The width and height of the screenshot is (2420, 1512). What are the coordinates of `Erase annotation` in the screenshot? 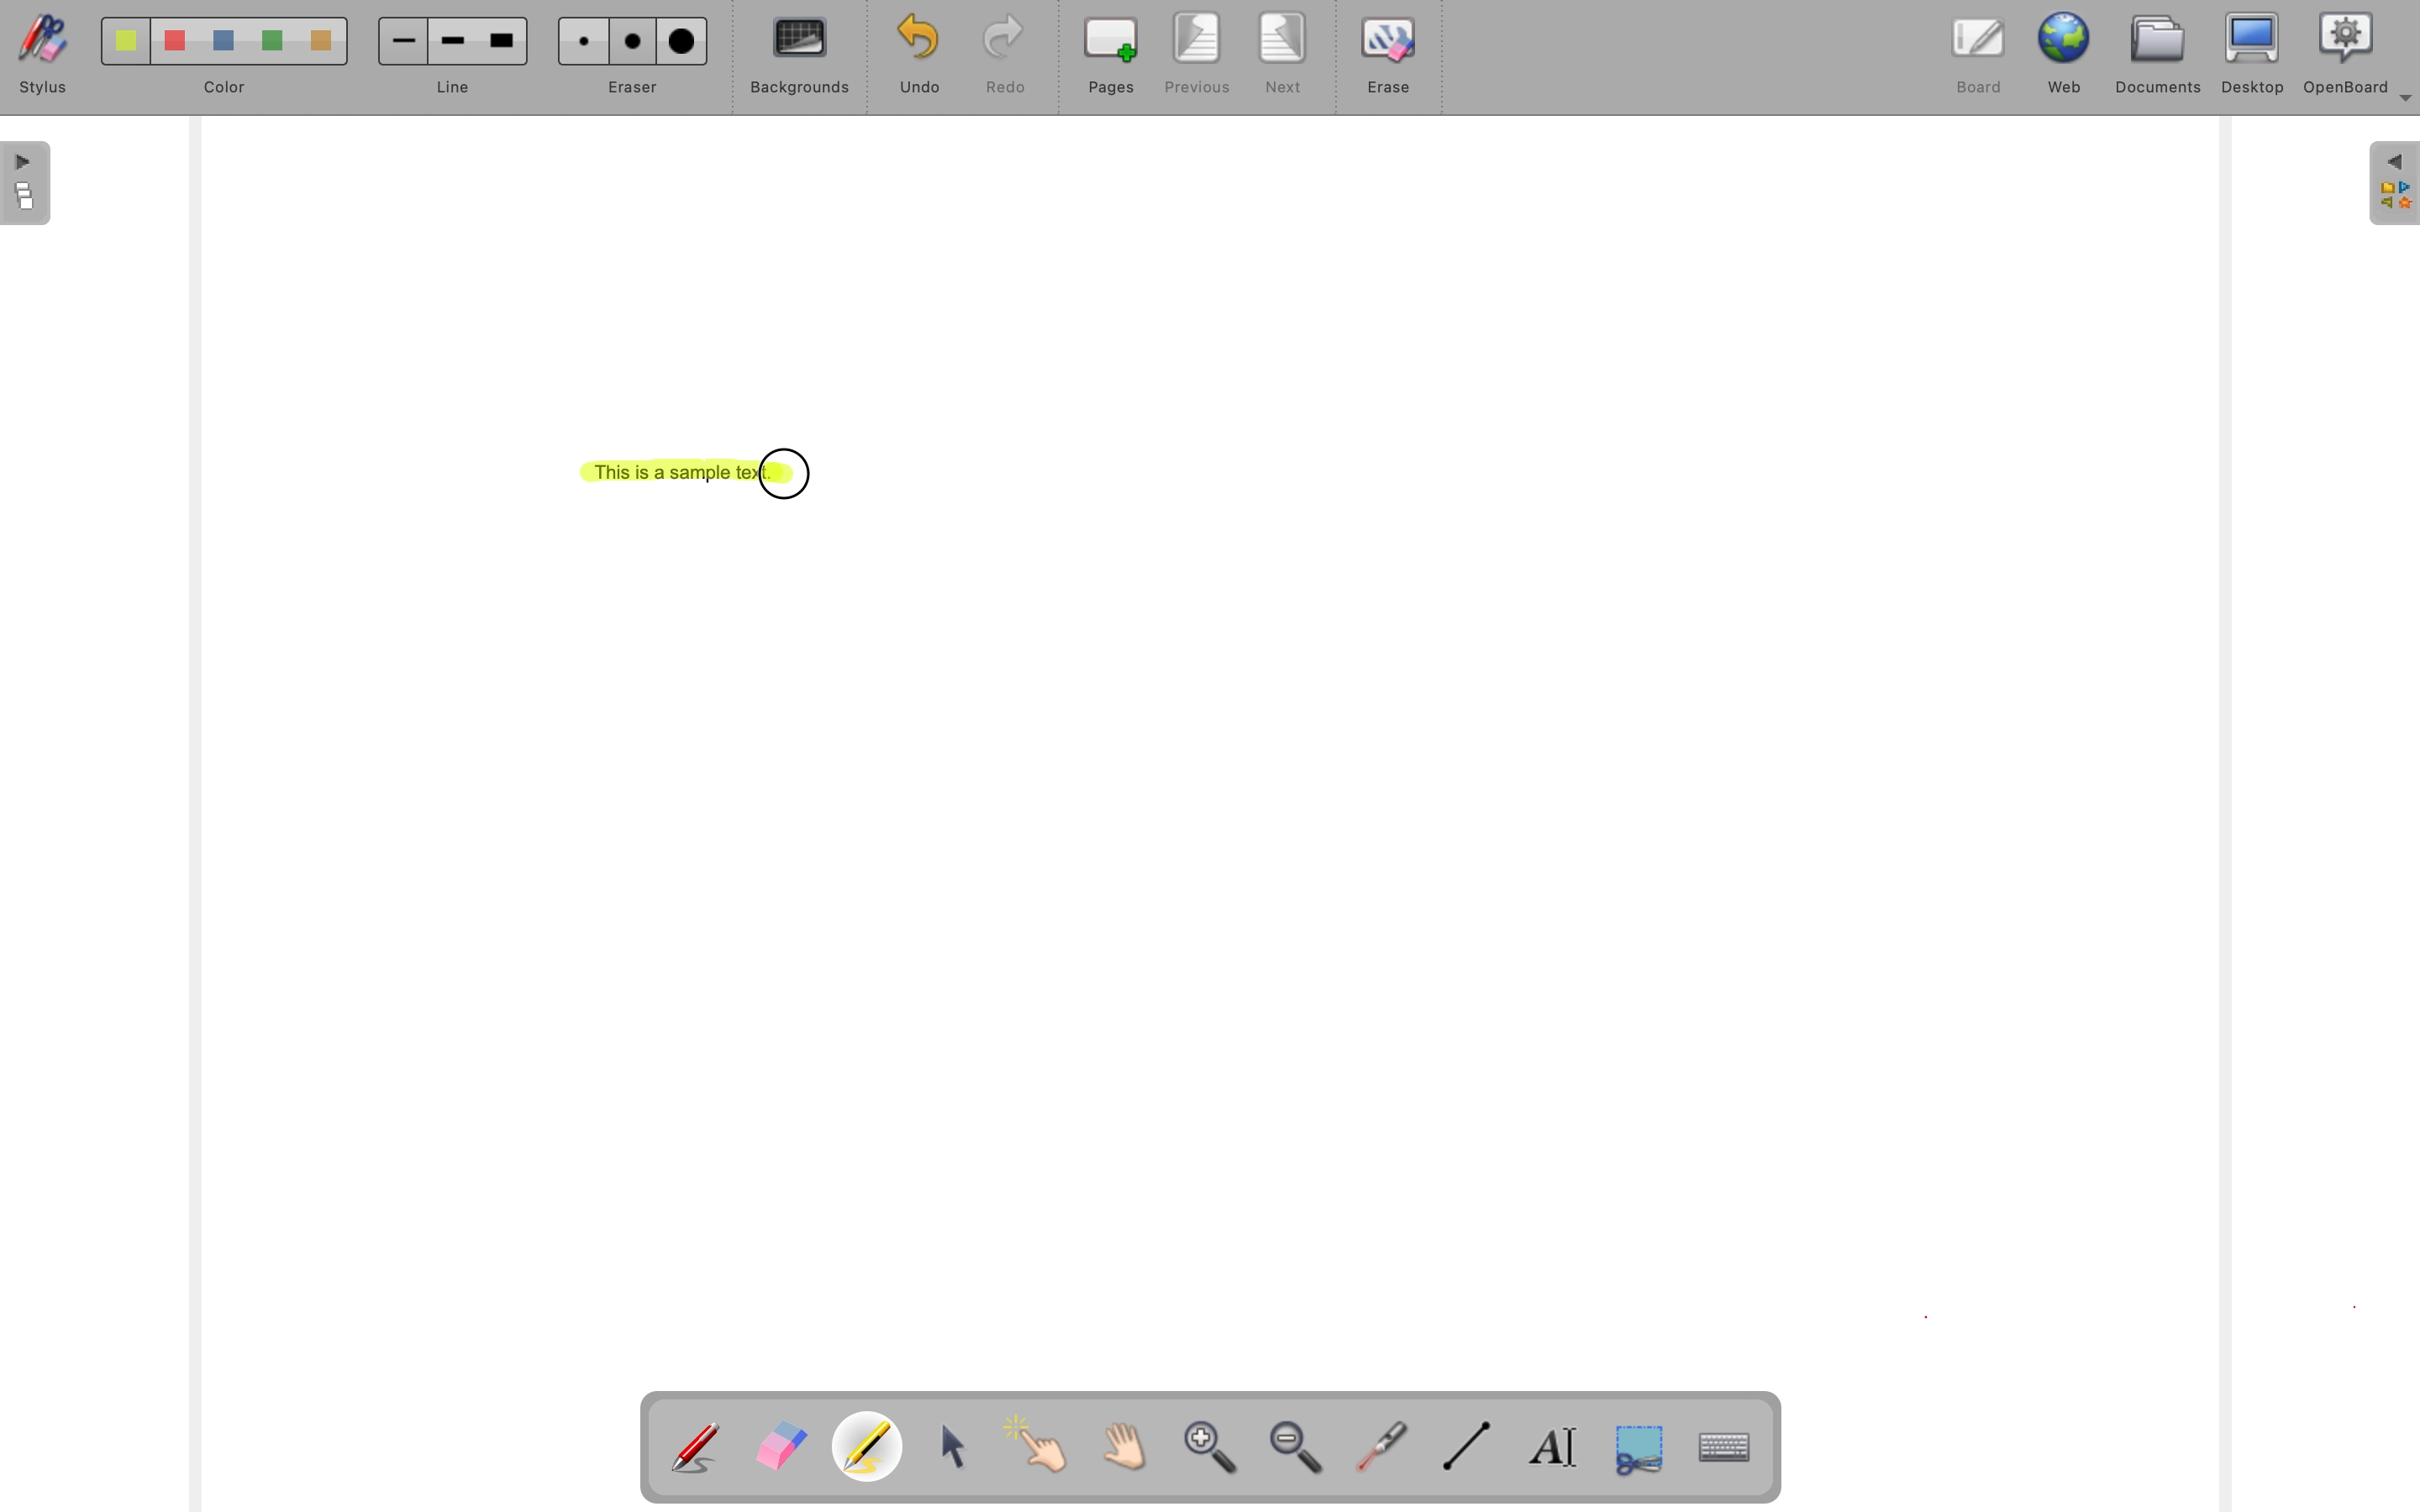 It's located at (785, 1441).